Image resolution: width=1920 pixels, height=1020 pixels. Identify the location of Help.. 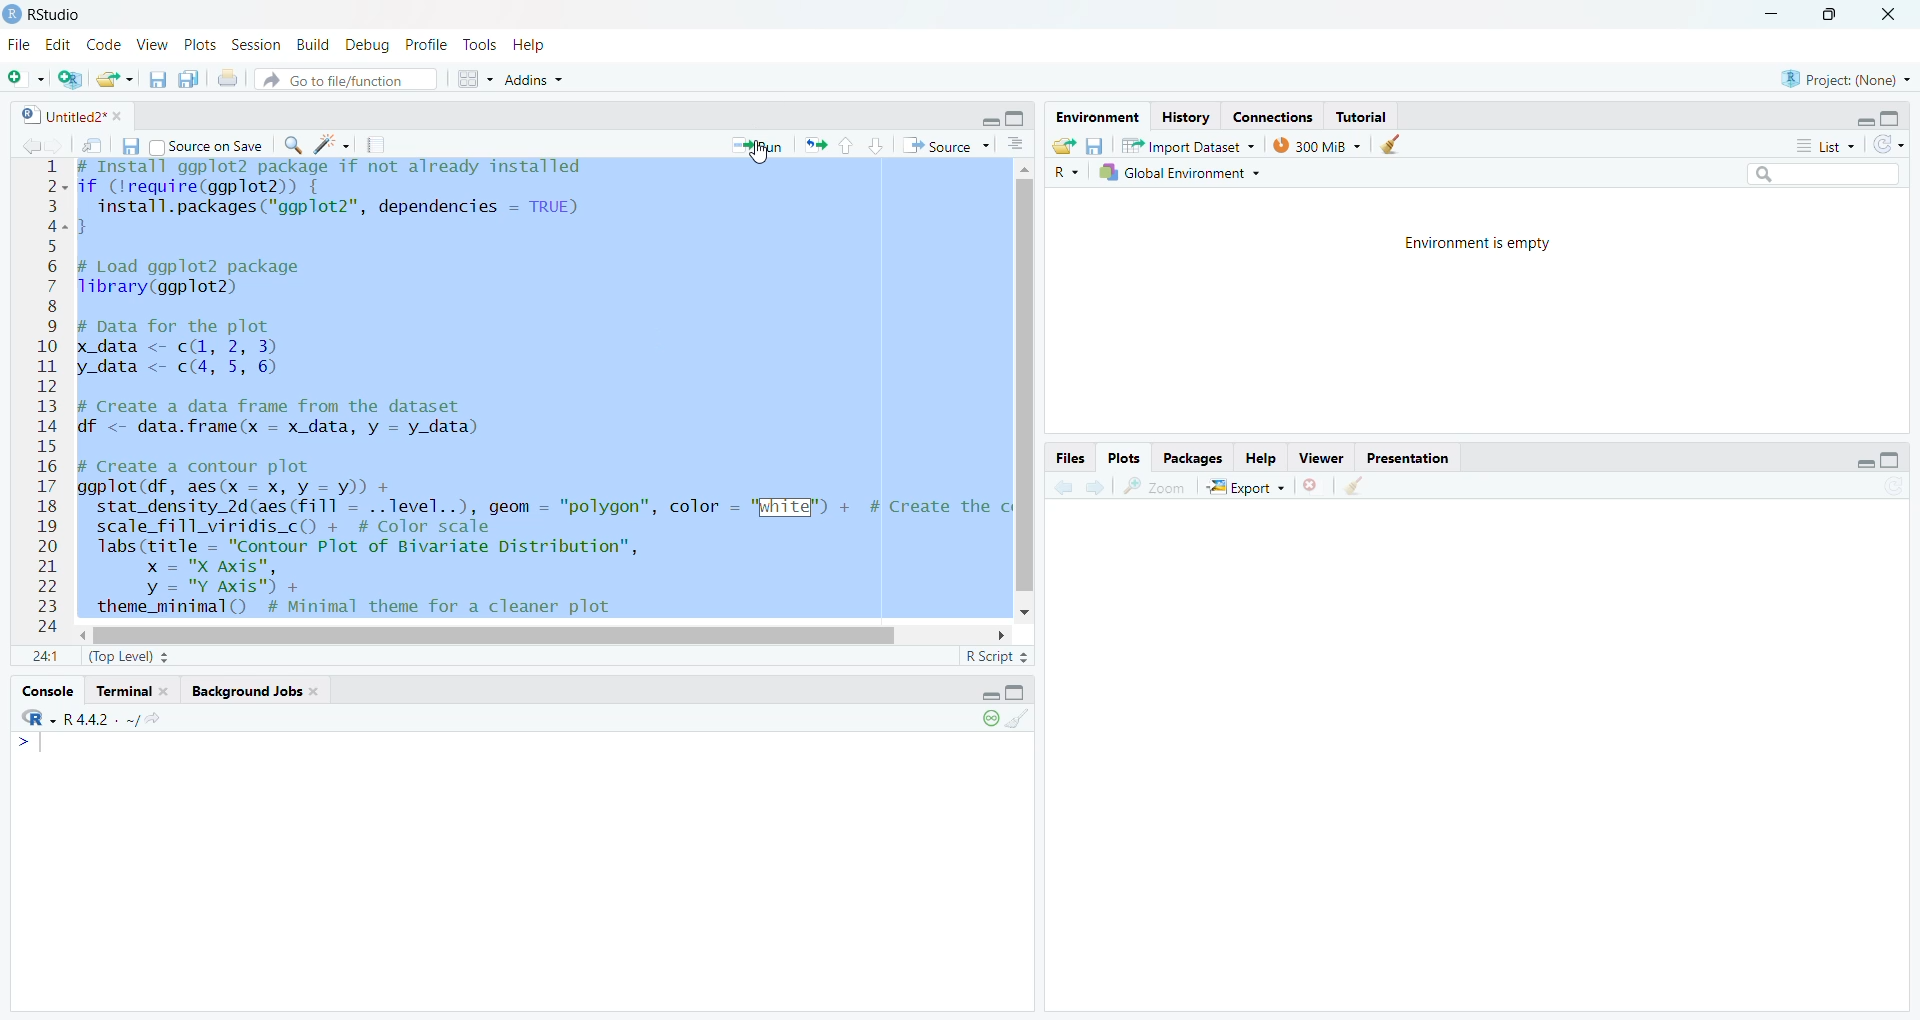
(1263, 457).